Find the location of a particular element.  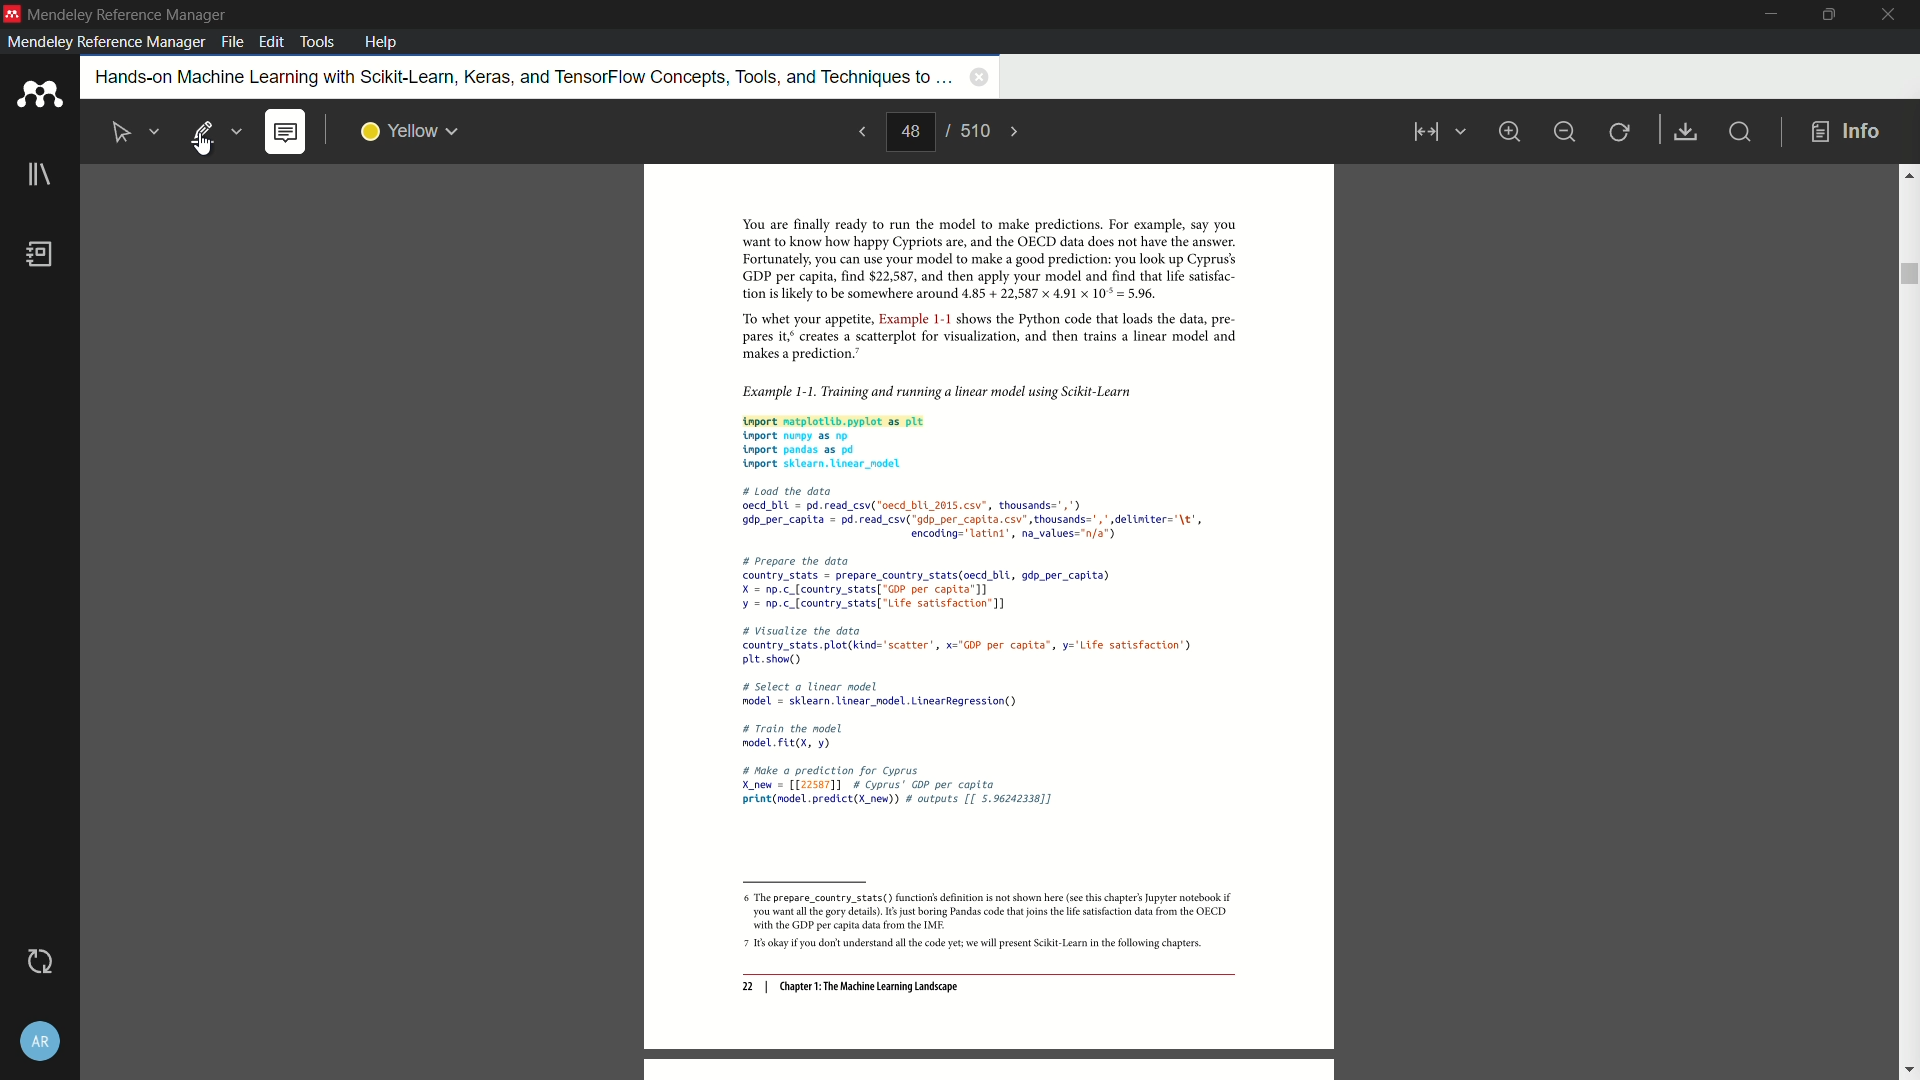

close book is located at coordinates (979, 76).